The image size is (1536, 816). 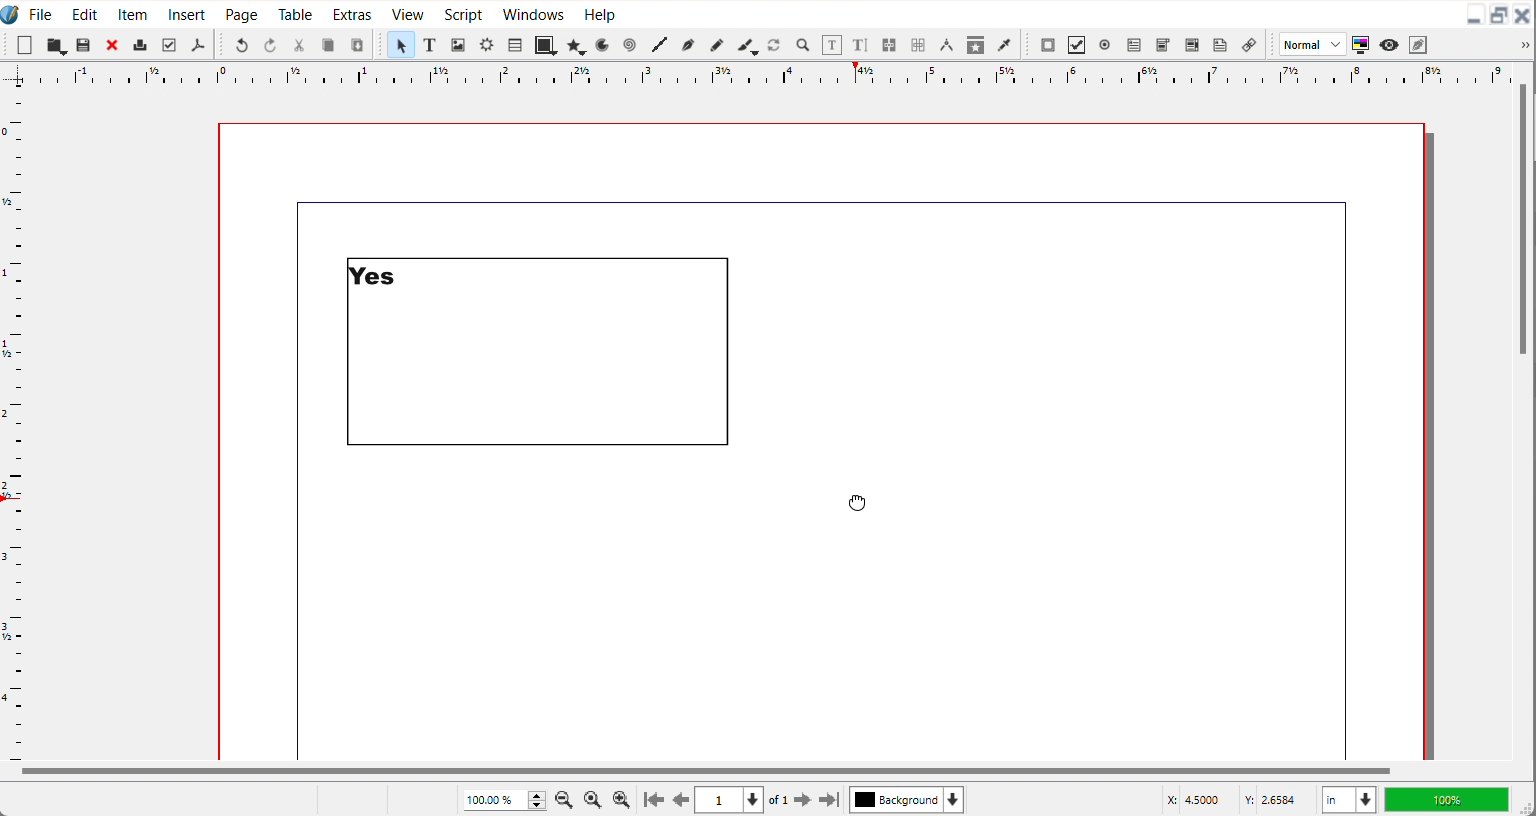 I want to click on Edit, so click(x=82, y=13).